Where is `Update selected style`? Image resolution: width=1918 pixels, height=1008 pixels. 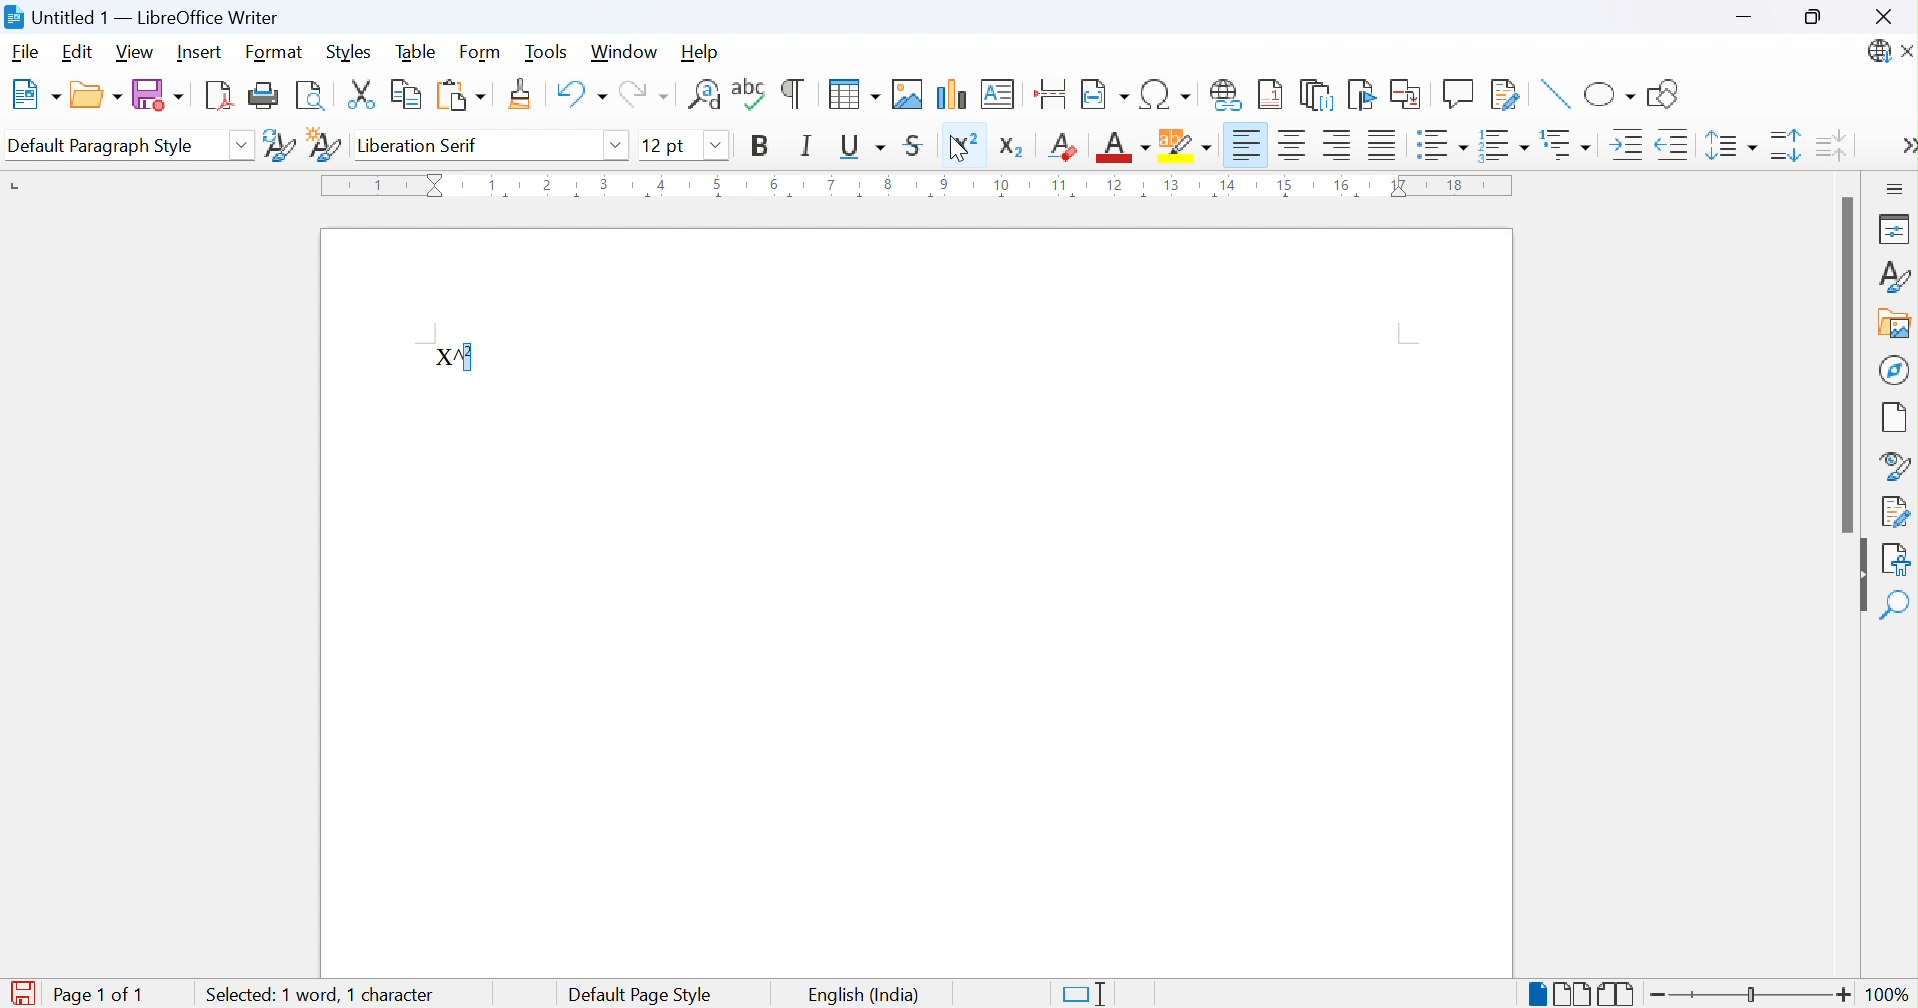
Update selected style is located at coordinates (279, 145).